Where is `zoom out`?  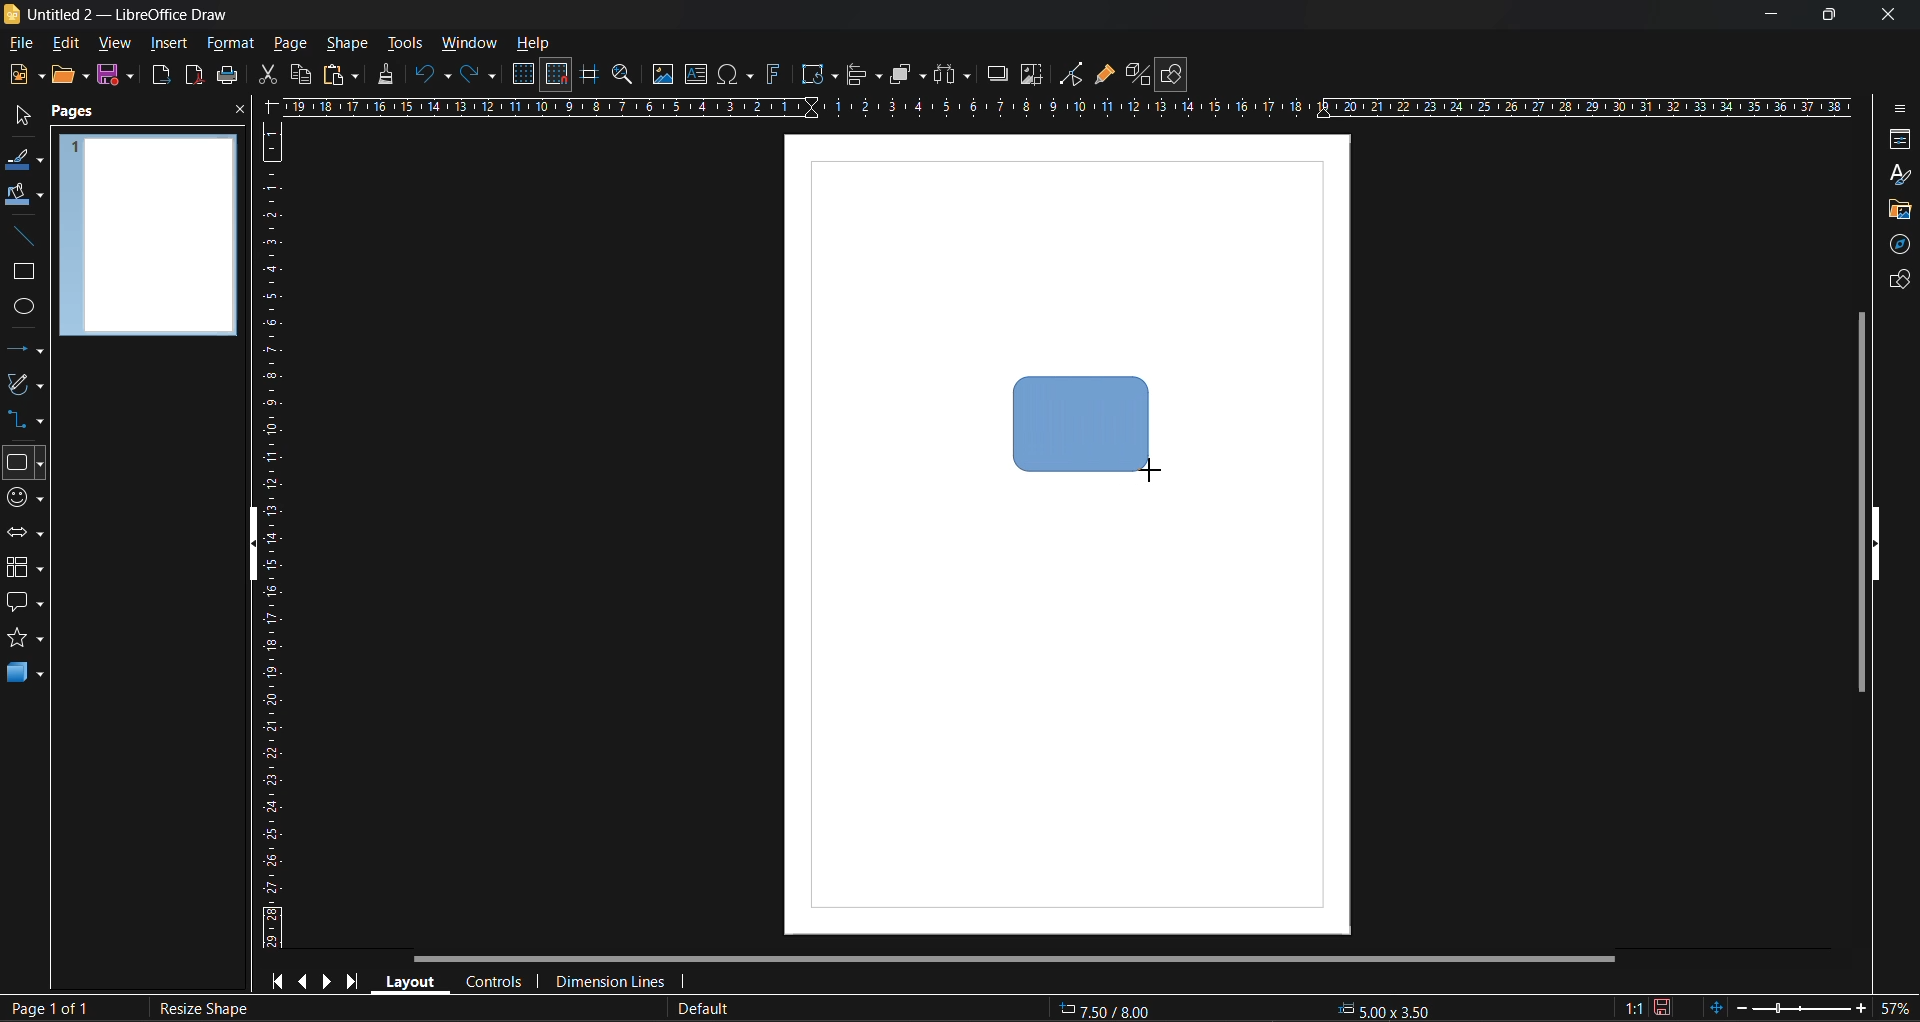 zoom out is located at coordinates (1739, 1006).